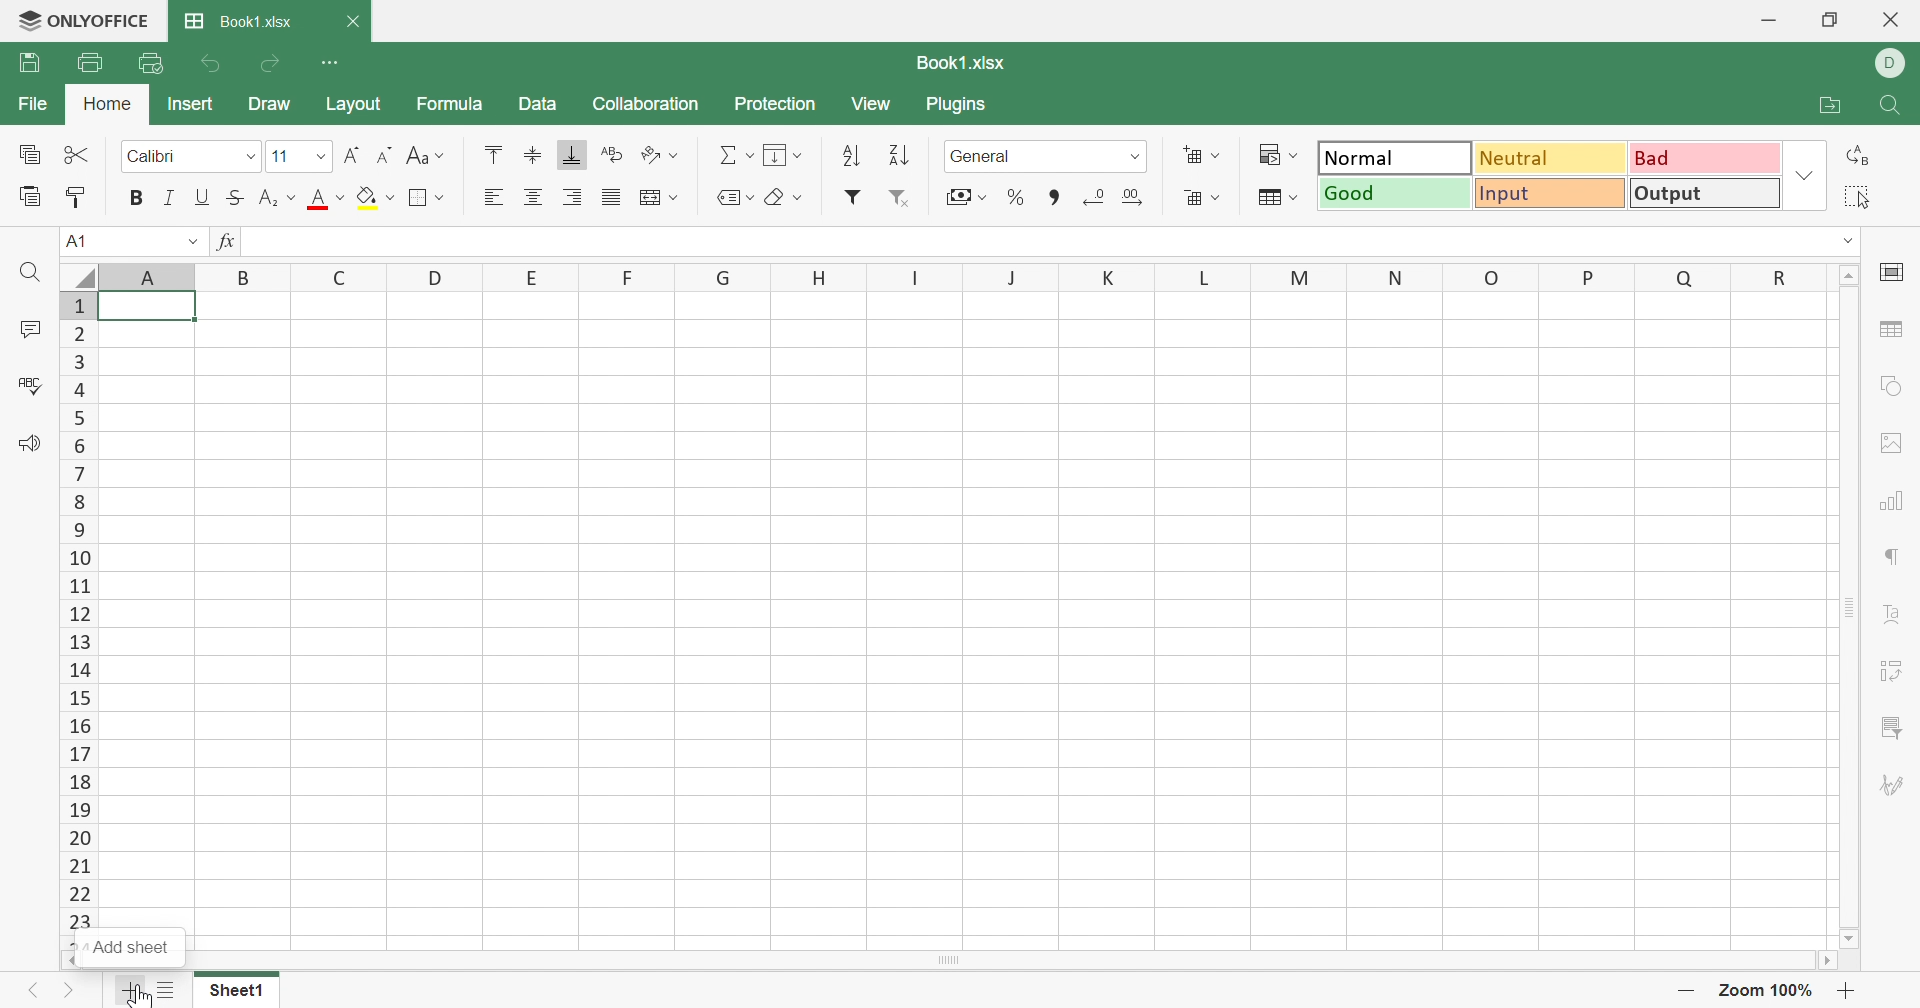 This screenshot has width=1920, height=1008. I want to click on Change case, so click(413, 154).